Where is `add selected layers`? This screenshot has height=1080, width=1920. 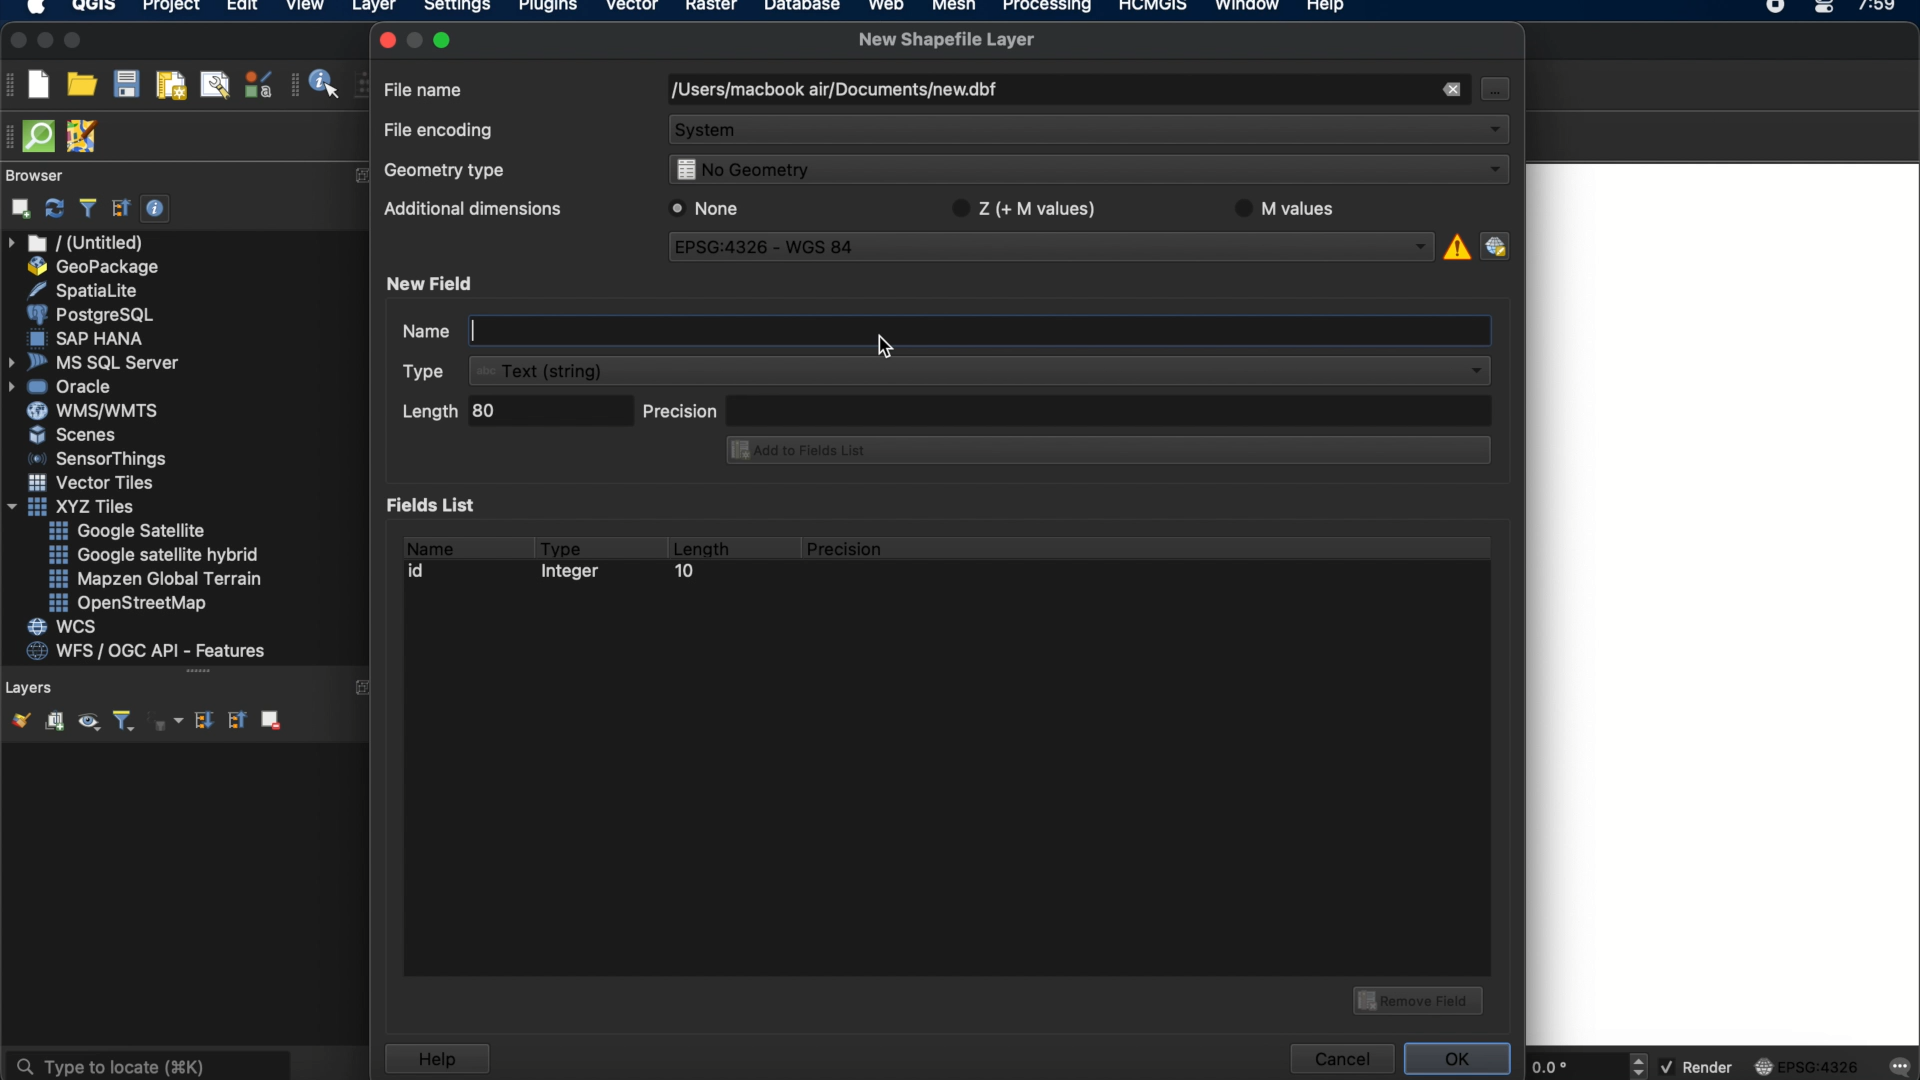 add selected layers is located at coordinates (17, 208).